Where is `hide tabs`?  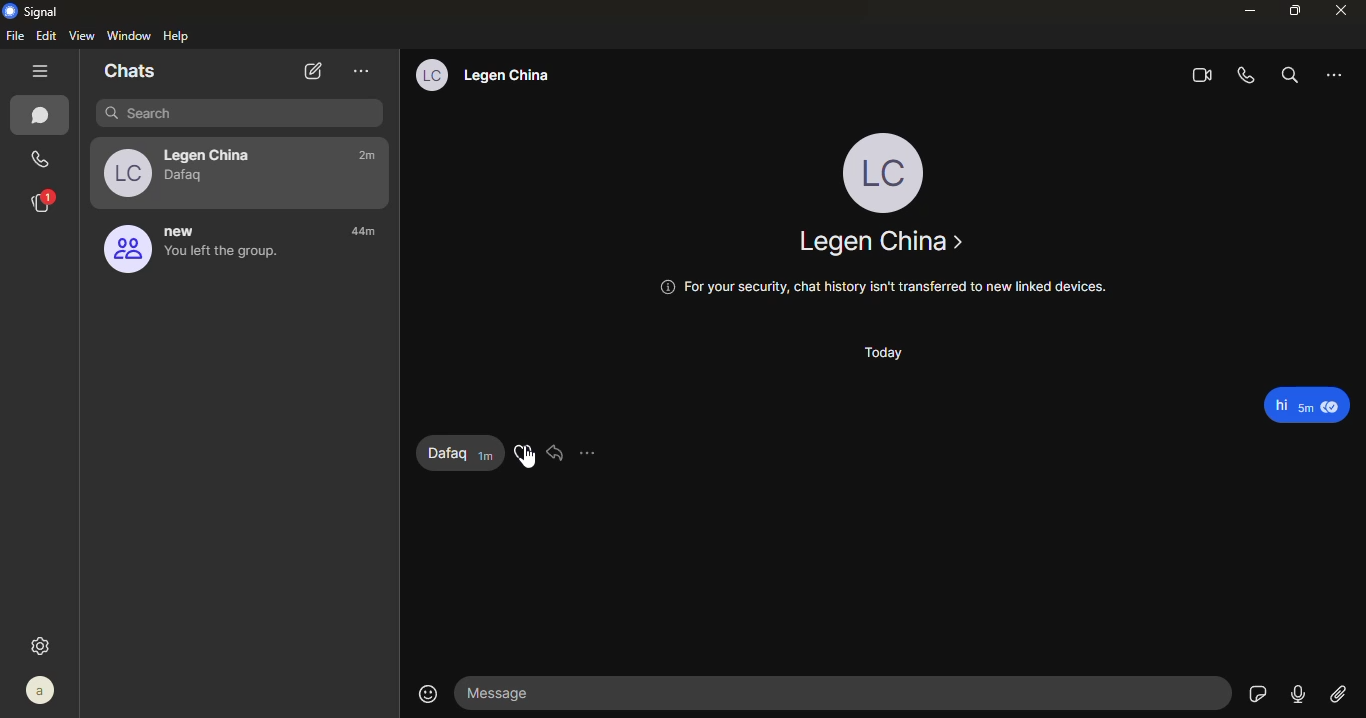
hide tabs is located at coordinates (42, 72).